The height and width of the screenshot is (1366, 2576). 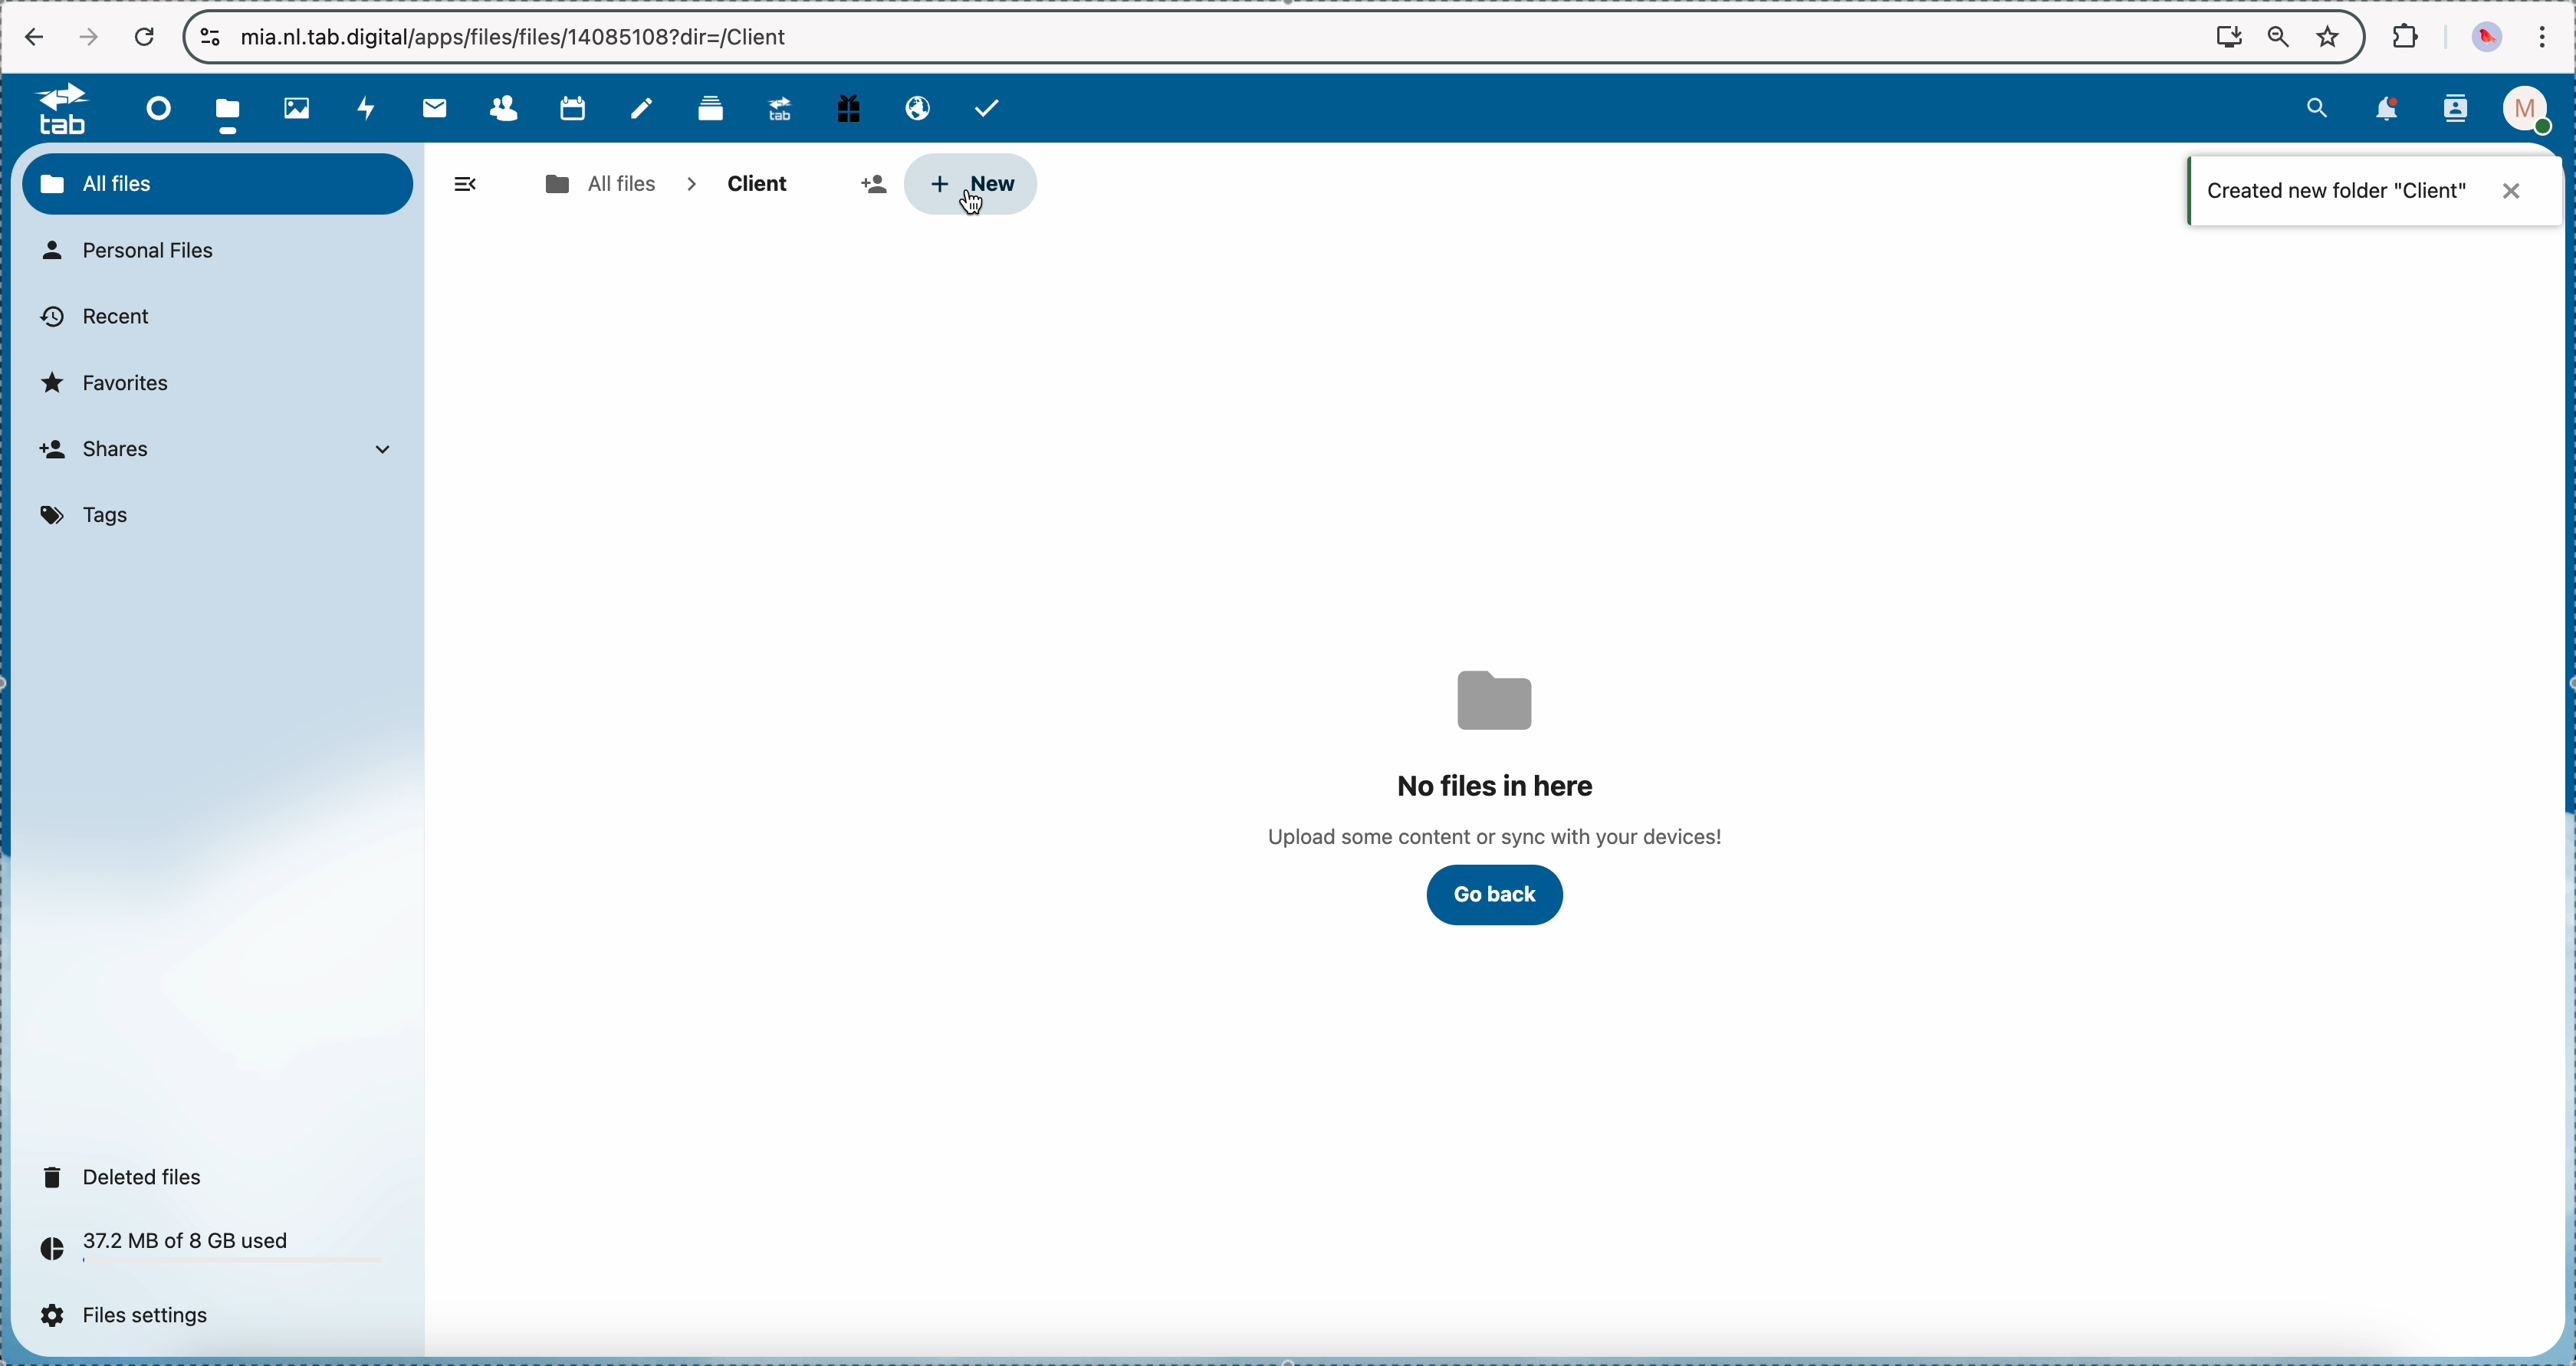 What do you see at coordinates (599, 184) in the screenshot?
I see `all files` at bounding box center [599, 184].